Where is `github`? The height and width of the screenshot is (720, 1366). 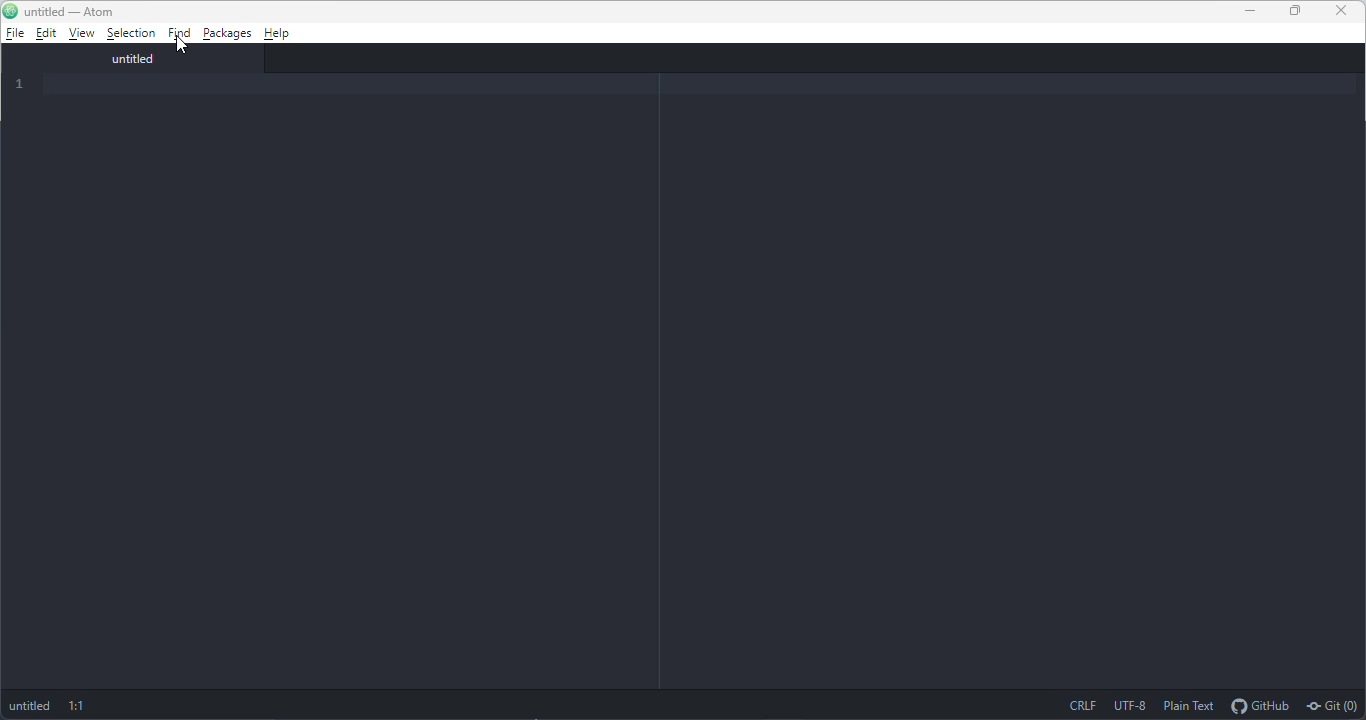 github is located at coordinates (1260, 705).